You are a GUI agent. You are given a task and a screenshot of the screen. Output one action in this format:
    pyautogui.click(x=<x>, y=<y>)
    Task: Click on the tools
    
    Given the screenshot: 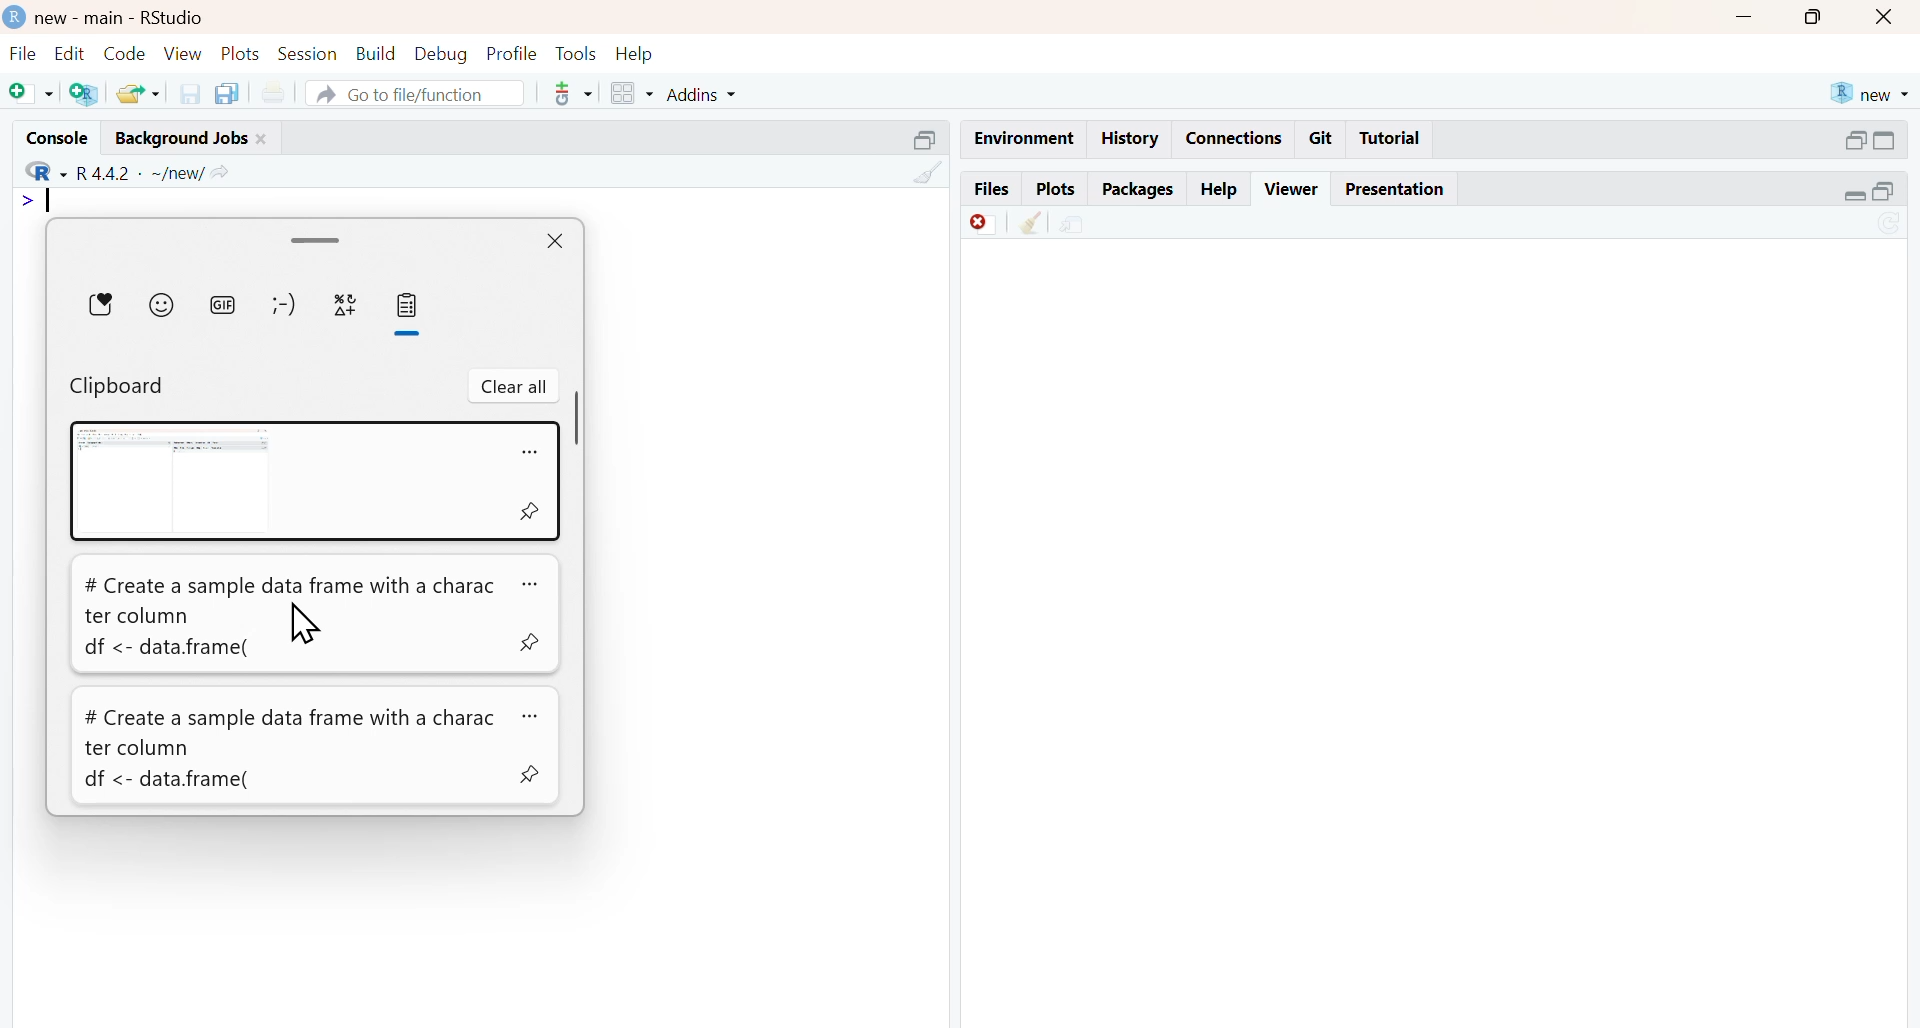 What is the action you would take?
    pyautogui.click(x=580, y=54)
    